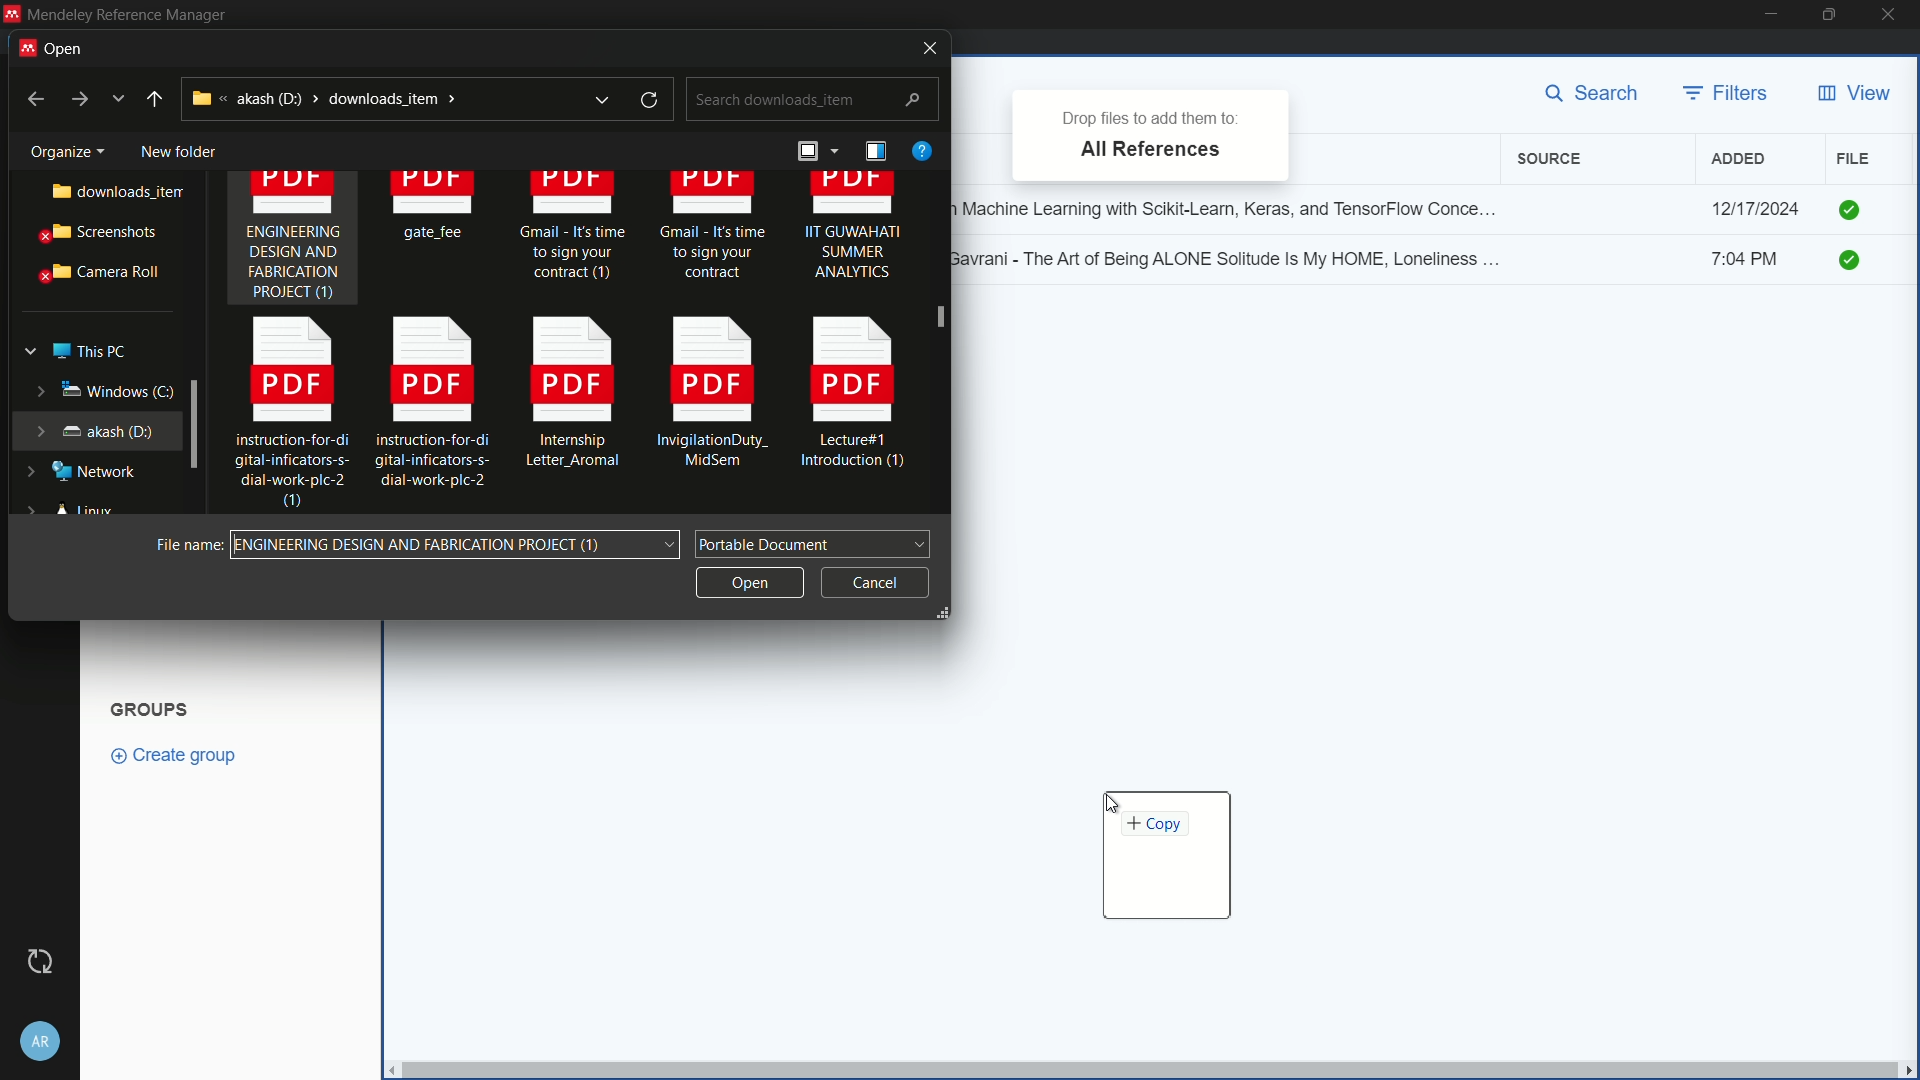  What do you see at coordinates (1756, 262) in the screenshot?
I see `7:04 PM` at bounding box center [1756, 262].